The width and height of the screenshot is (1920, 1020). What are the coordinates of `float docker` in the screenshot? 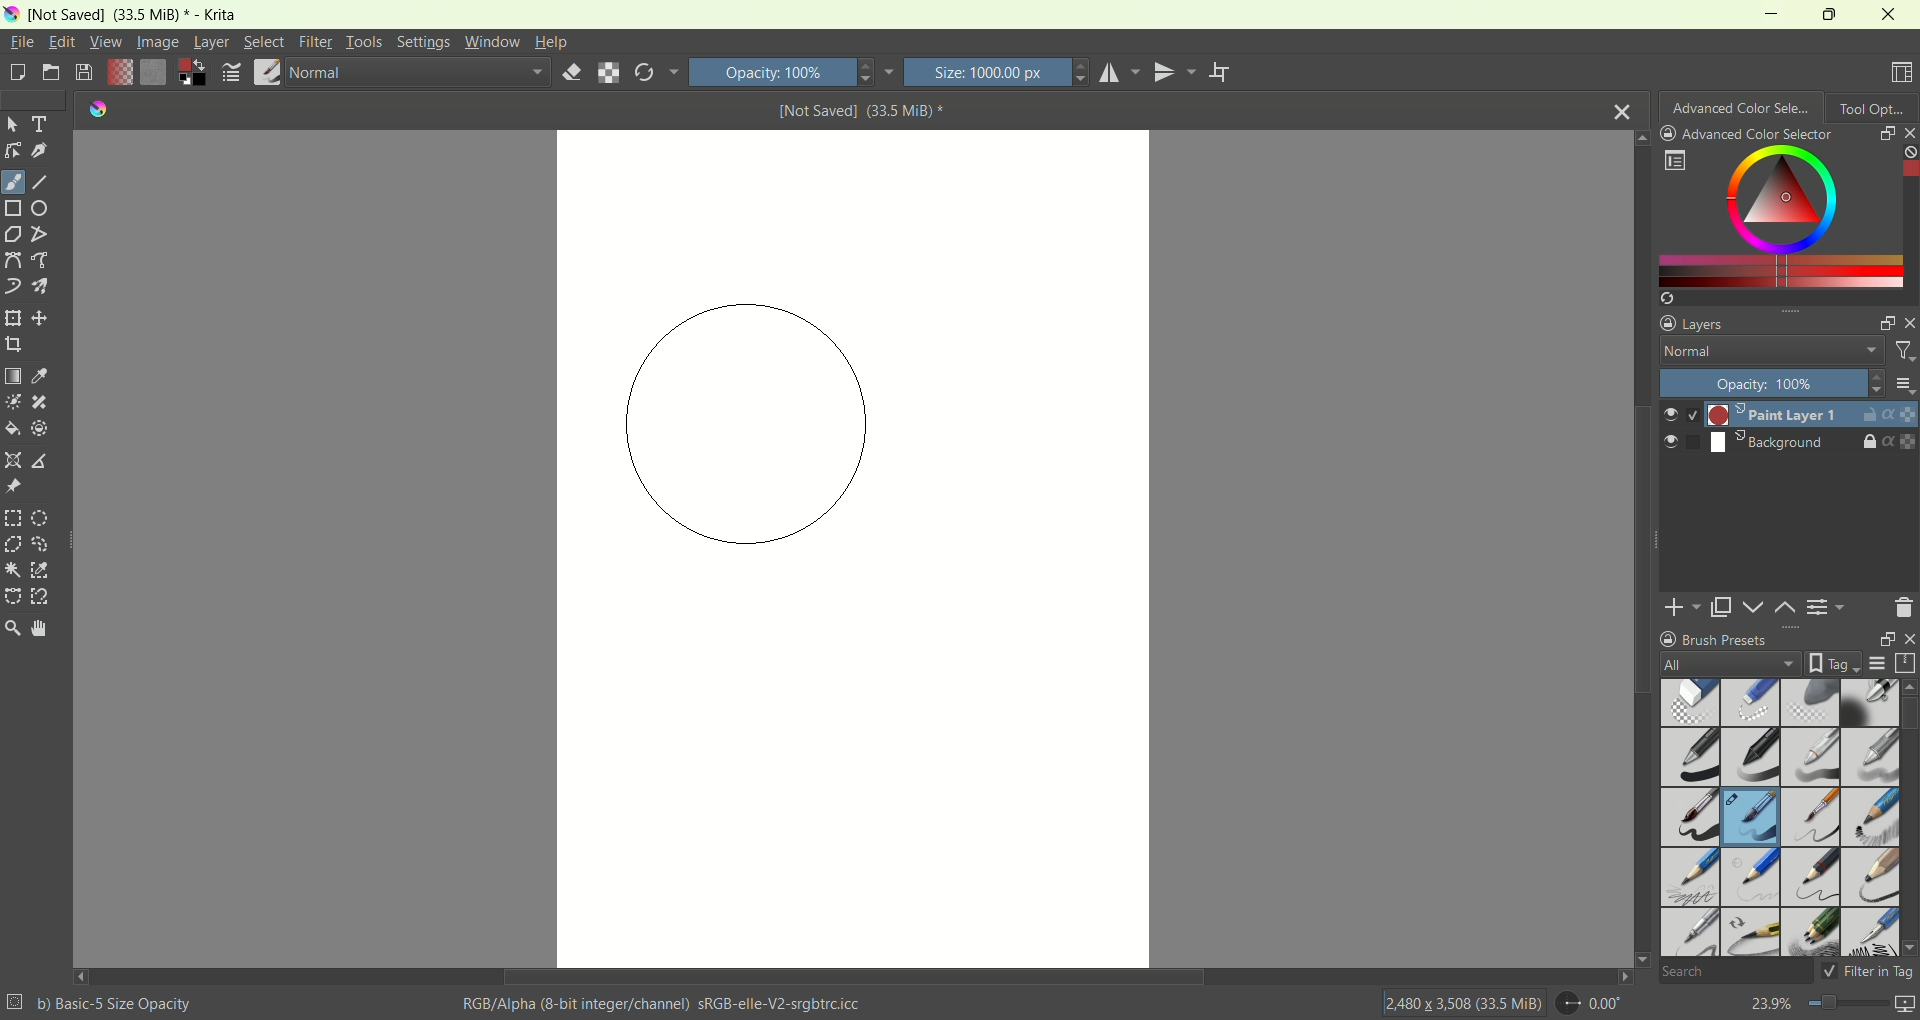 It's located at (1885, 324).